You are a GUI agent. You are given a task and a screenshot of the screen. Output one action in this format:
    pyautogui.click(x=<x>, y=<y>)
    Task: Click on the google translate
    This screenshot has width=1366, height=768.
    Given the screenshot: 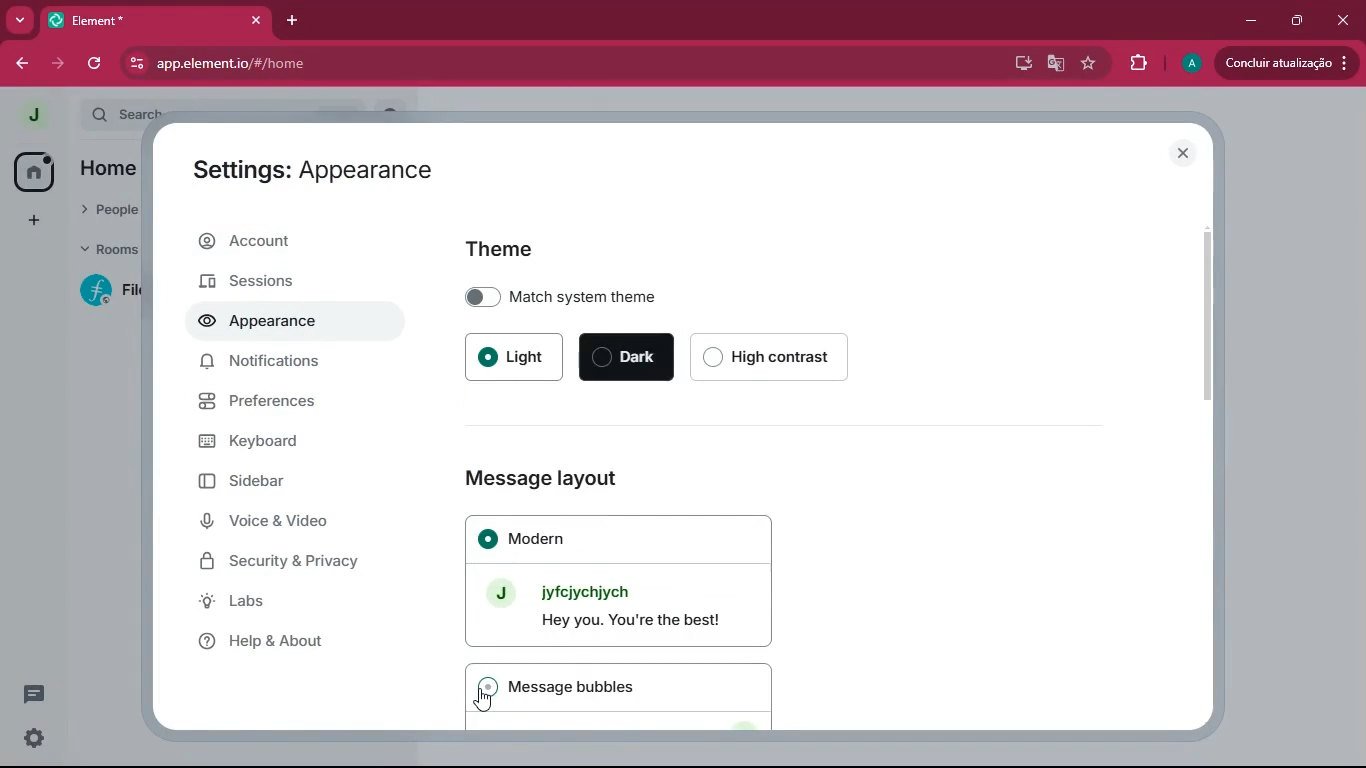 What is the action you would take?
    pyautogui.click(x=1054, y=66)
    